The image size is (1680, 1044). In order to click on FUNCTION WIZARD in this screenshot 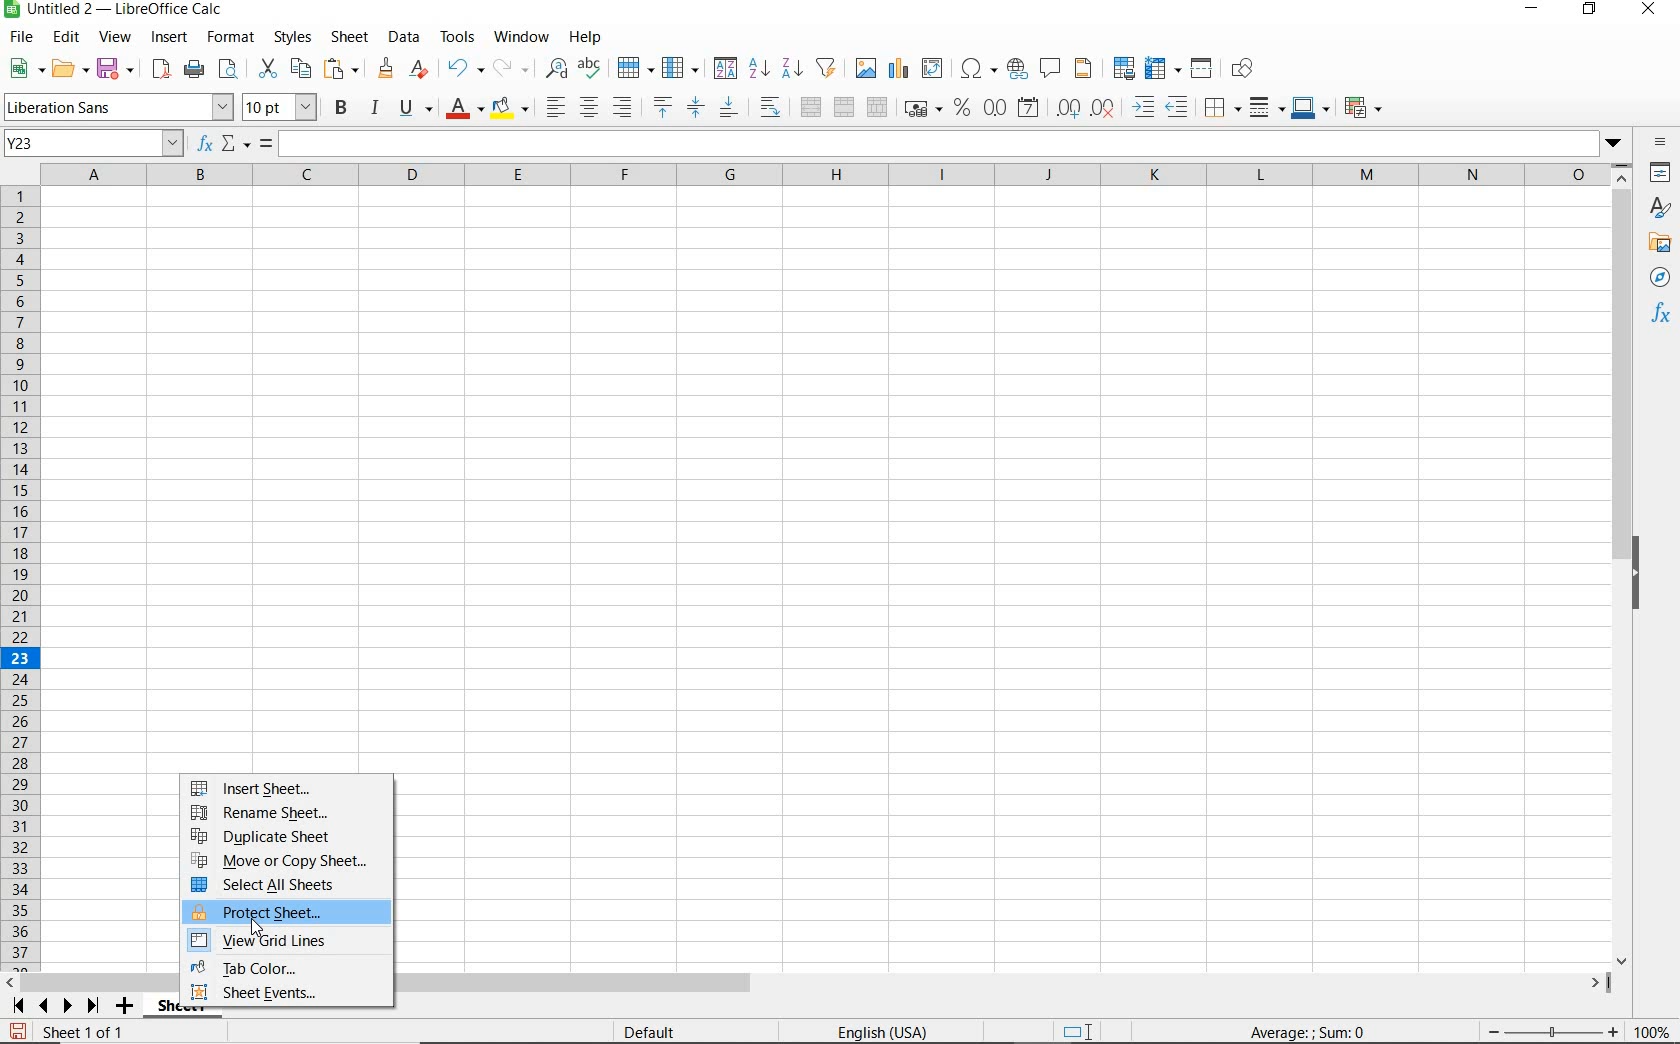, I will do `click(205, 145)`.